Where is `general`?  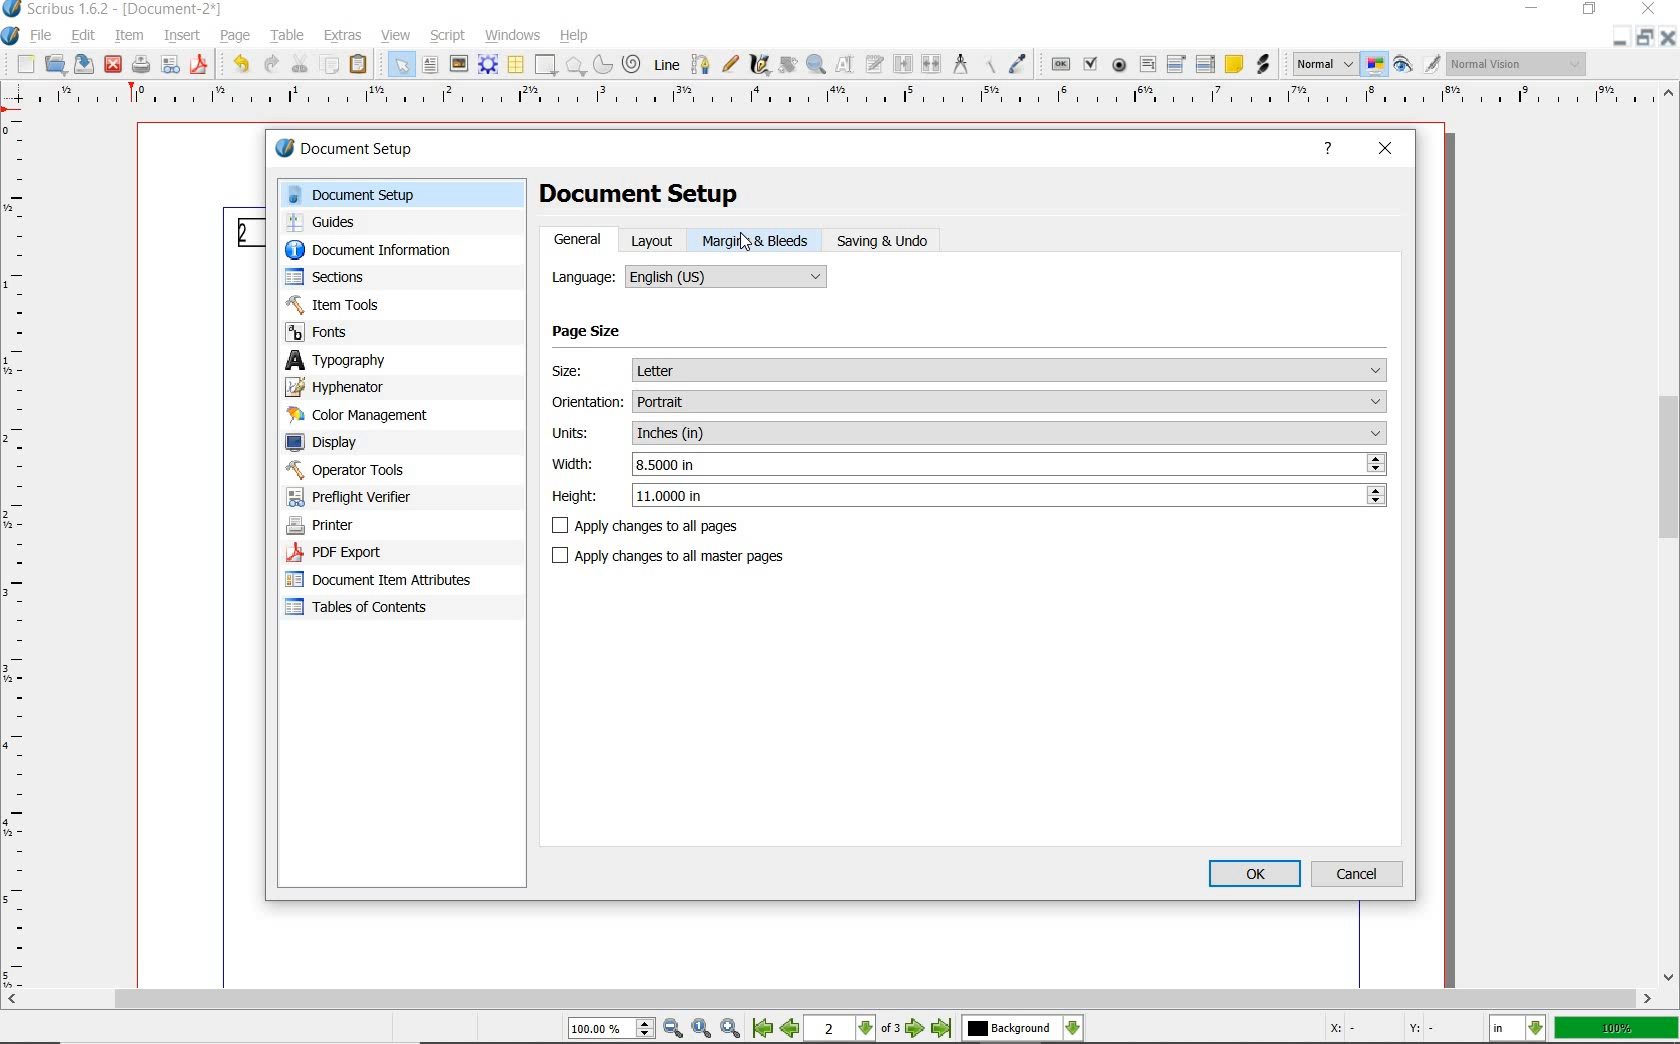 general is located at coordinates (579, 240).